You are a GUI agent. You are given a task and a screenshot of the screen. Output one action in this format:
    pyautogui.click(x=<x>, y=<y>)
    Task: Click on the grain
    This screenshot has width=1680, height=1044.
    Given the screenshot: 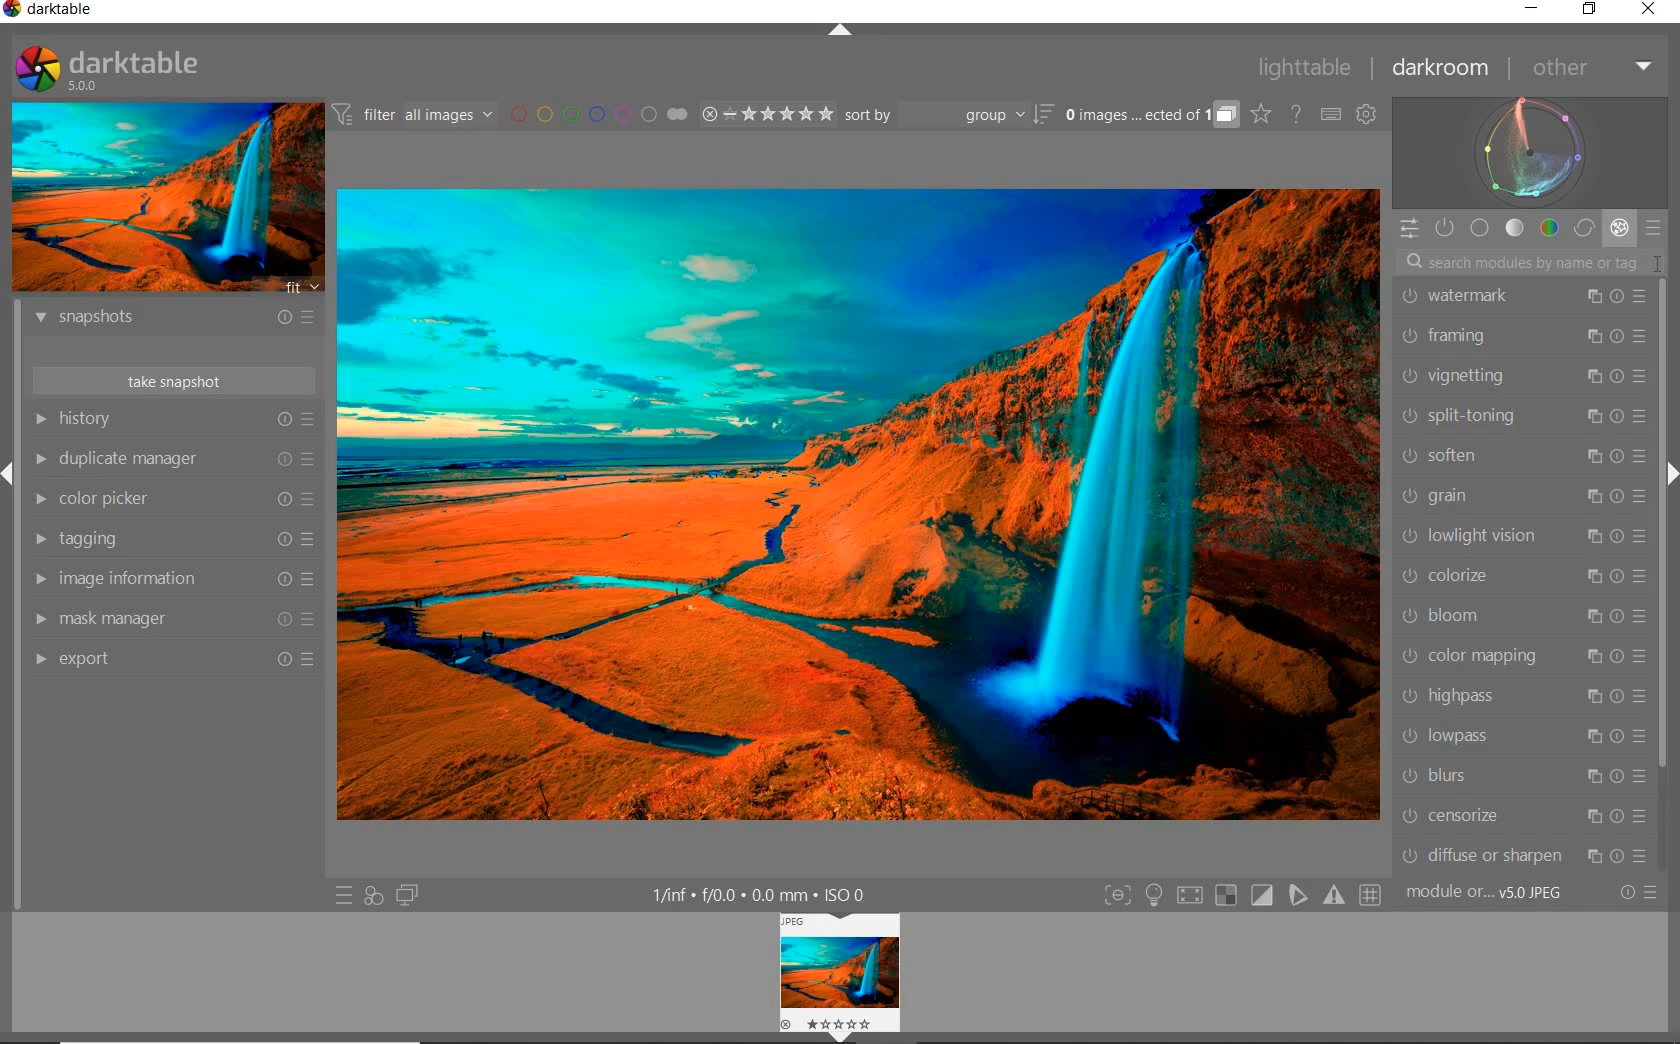 What is the action you would take?
    pyautogui.click(x=1522, y=498)
    